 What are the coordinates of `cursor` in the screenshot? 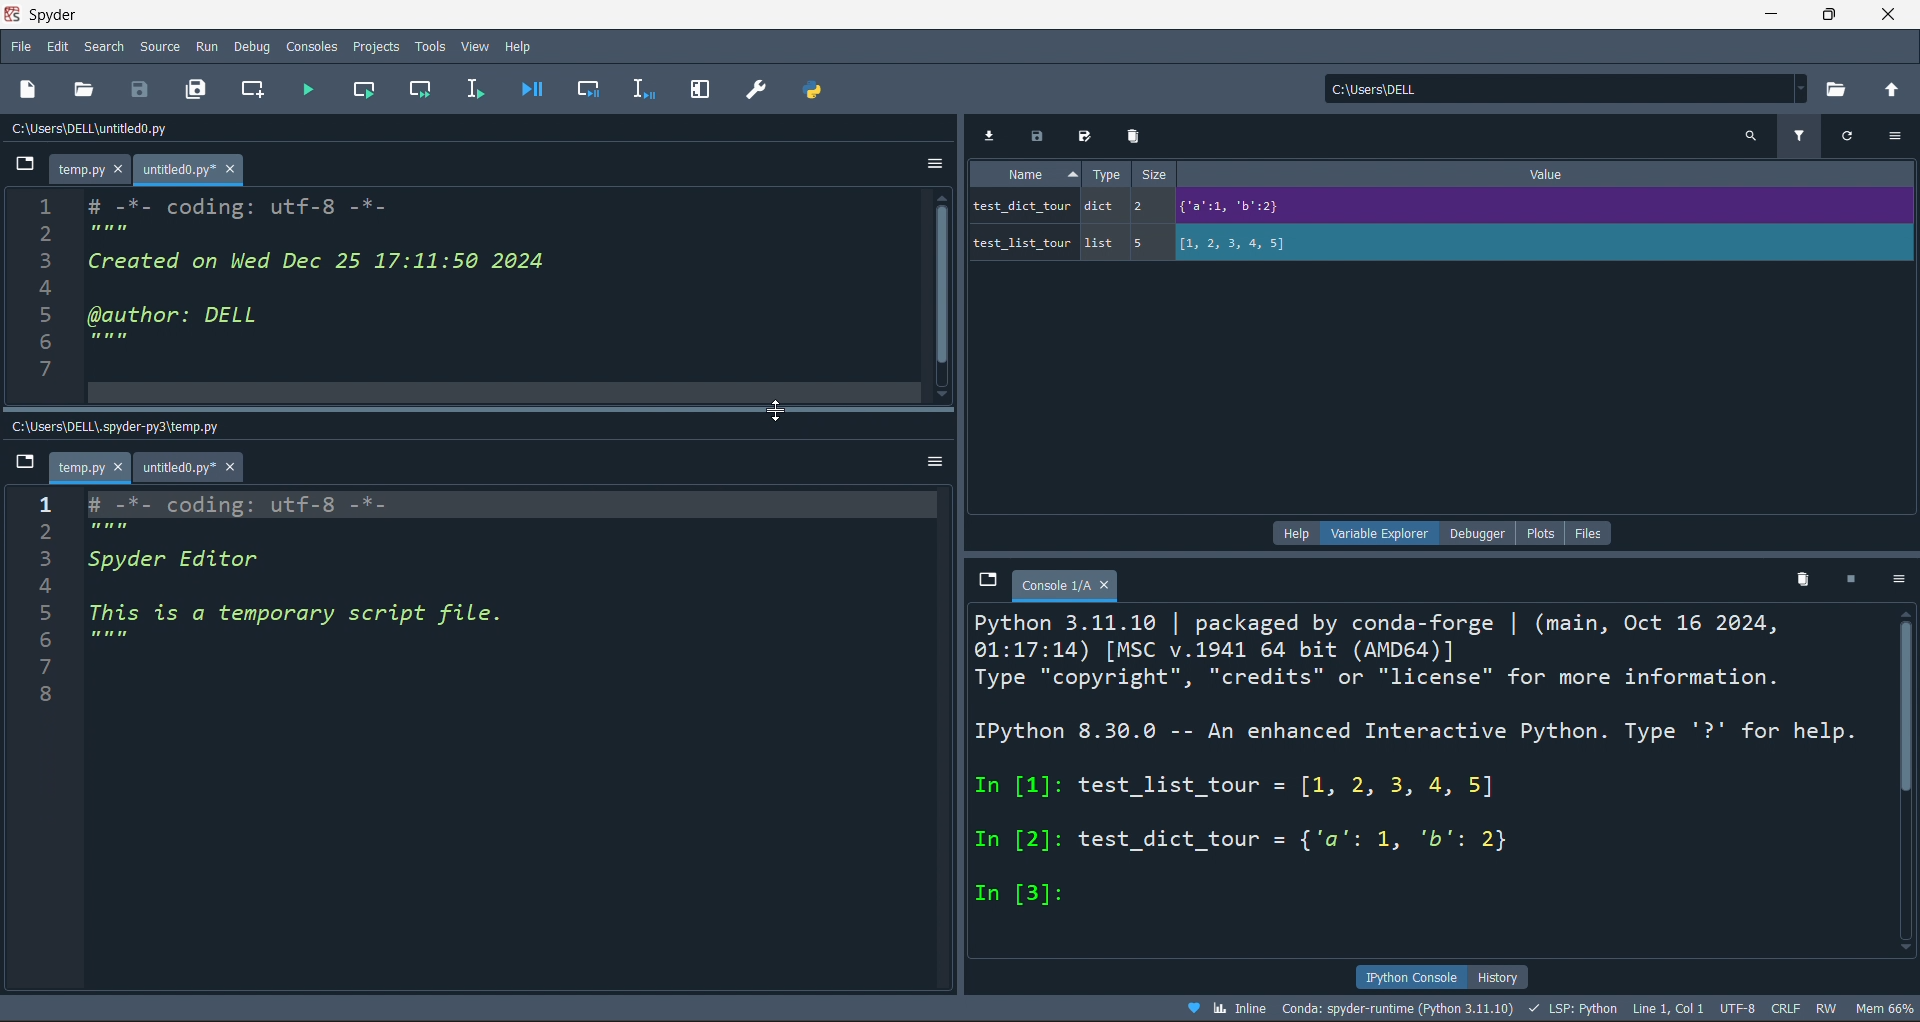 It's located at (773, 412).